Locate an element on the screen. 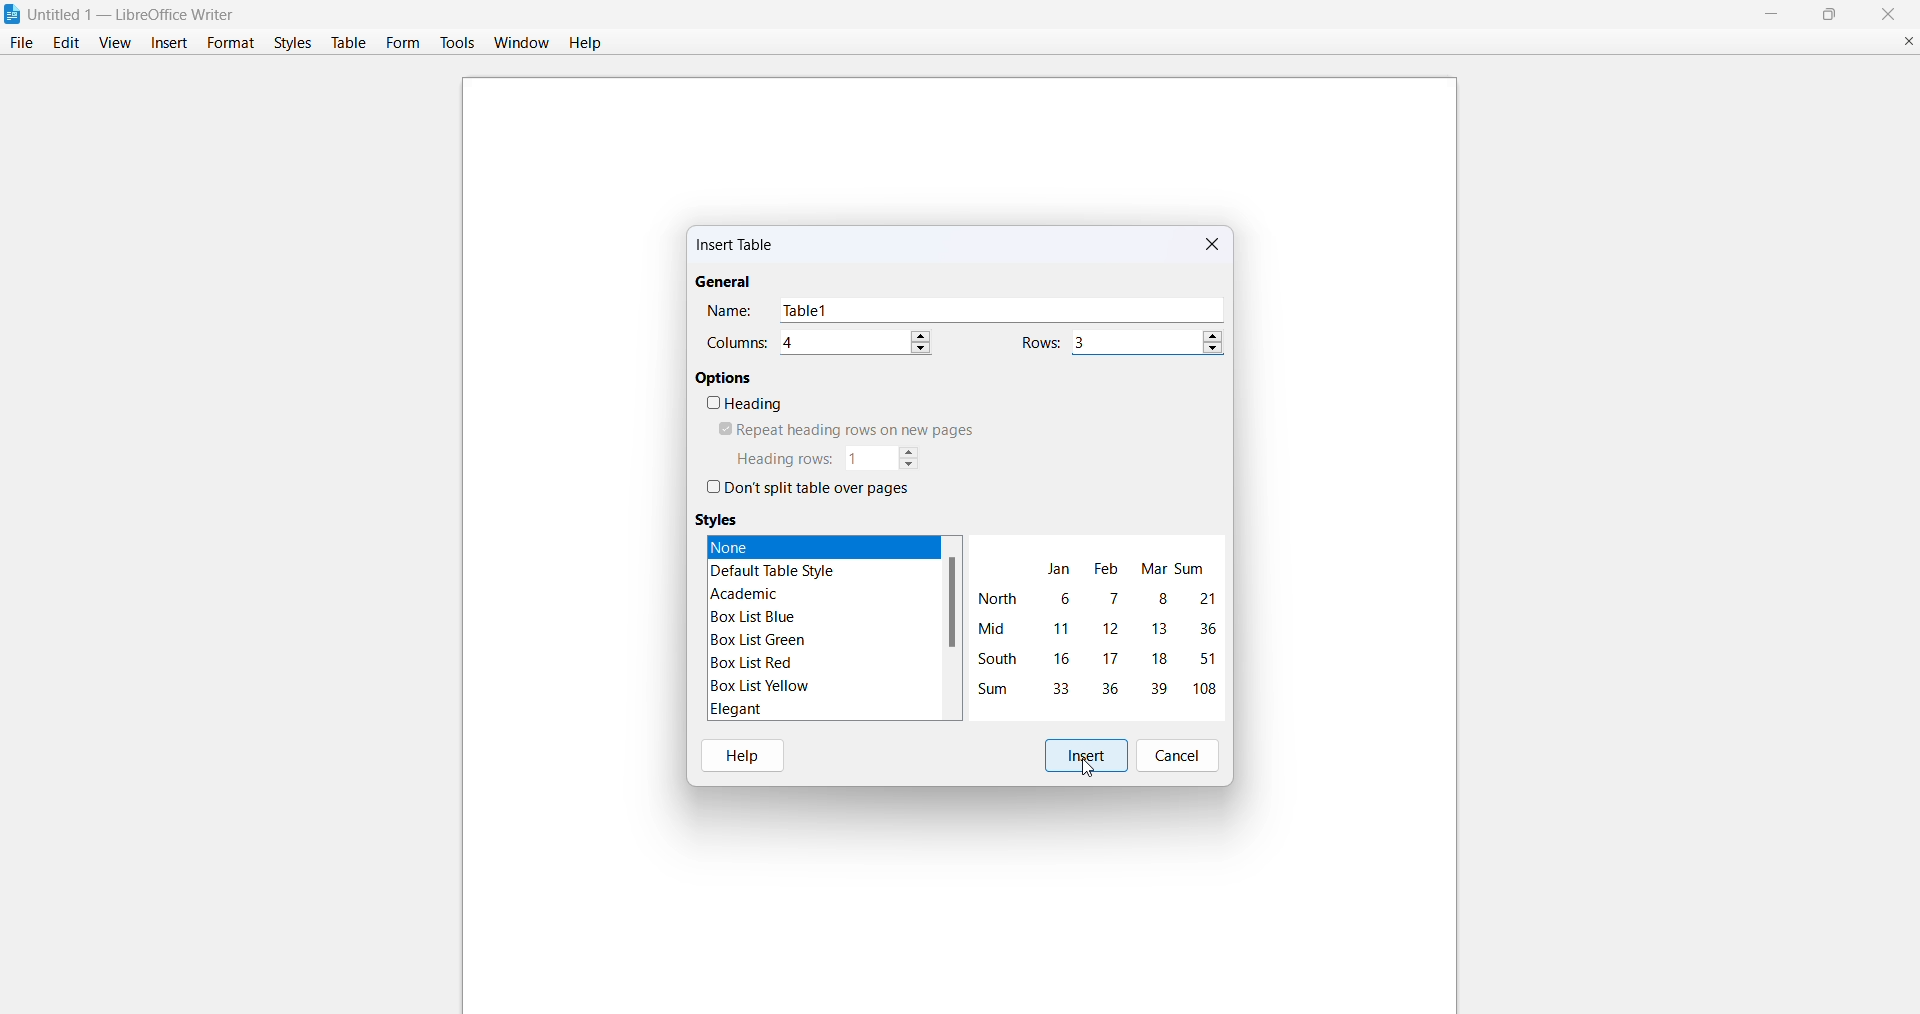 This screenshot has width=1920, height=1014. general is located at coordinates (723, 283).